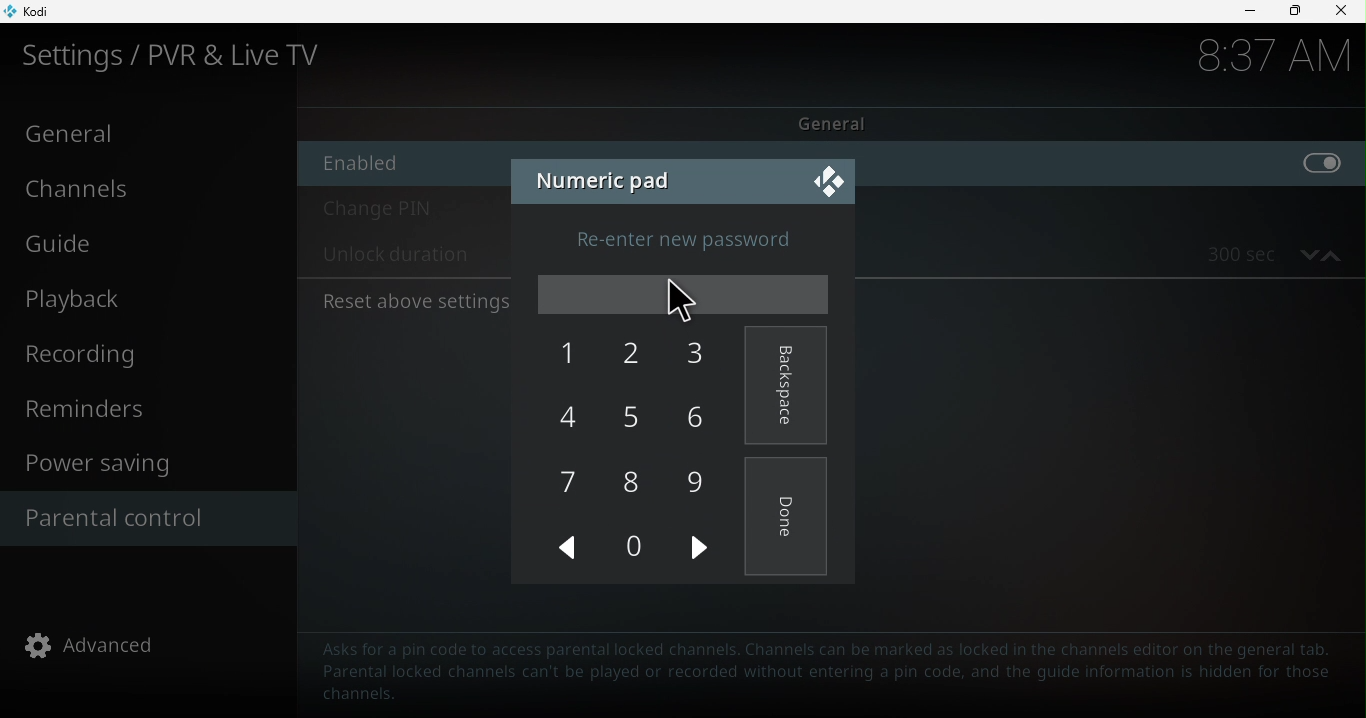 This screenshot has width=1366, height=718. Describe the element at coordinates (835, 123) in the screenshot. I see `General` at that location.